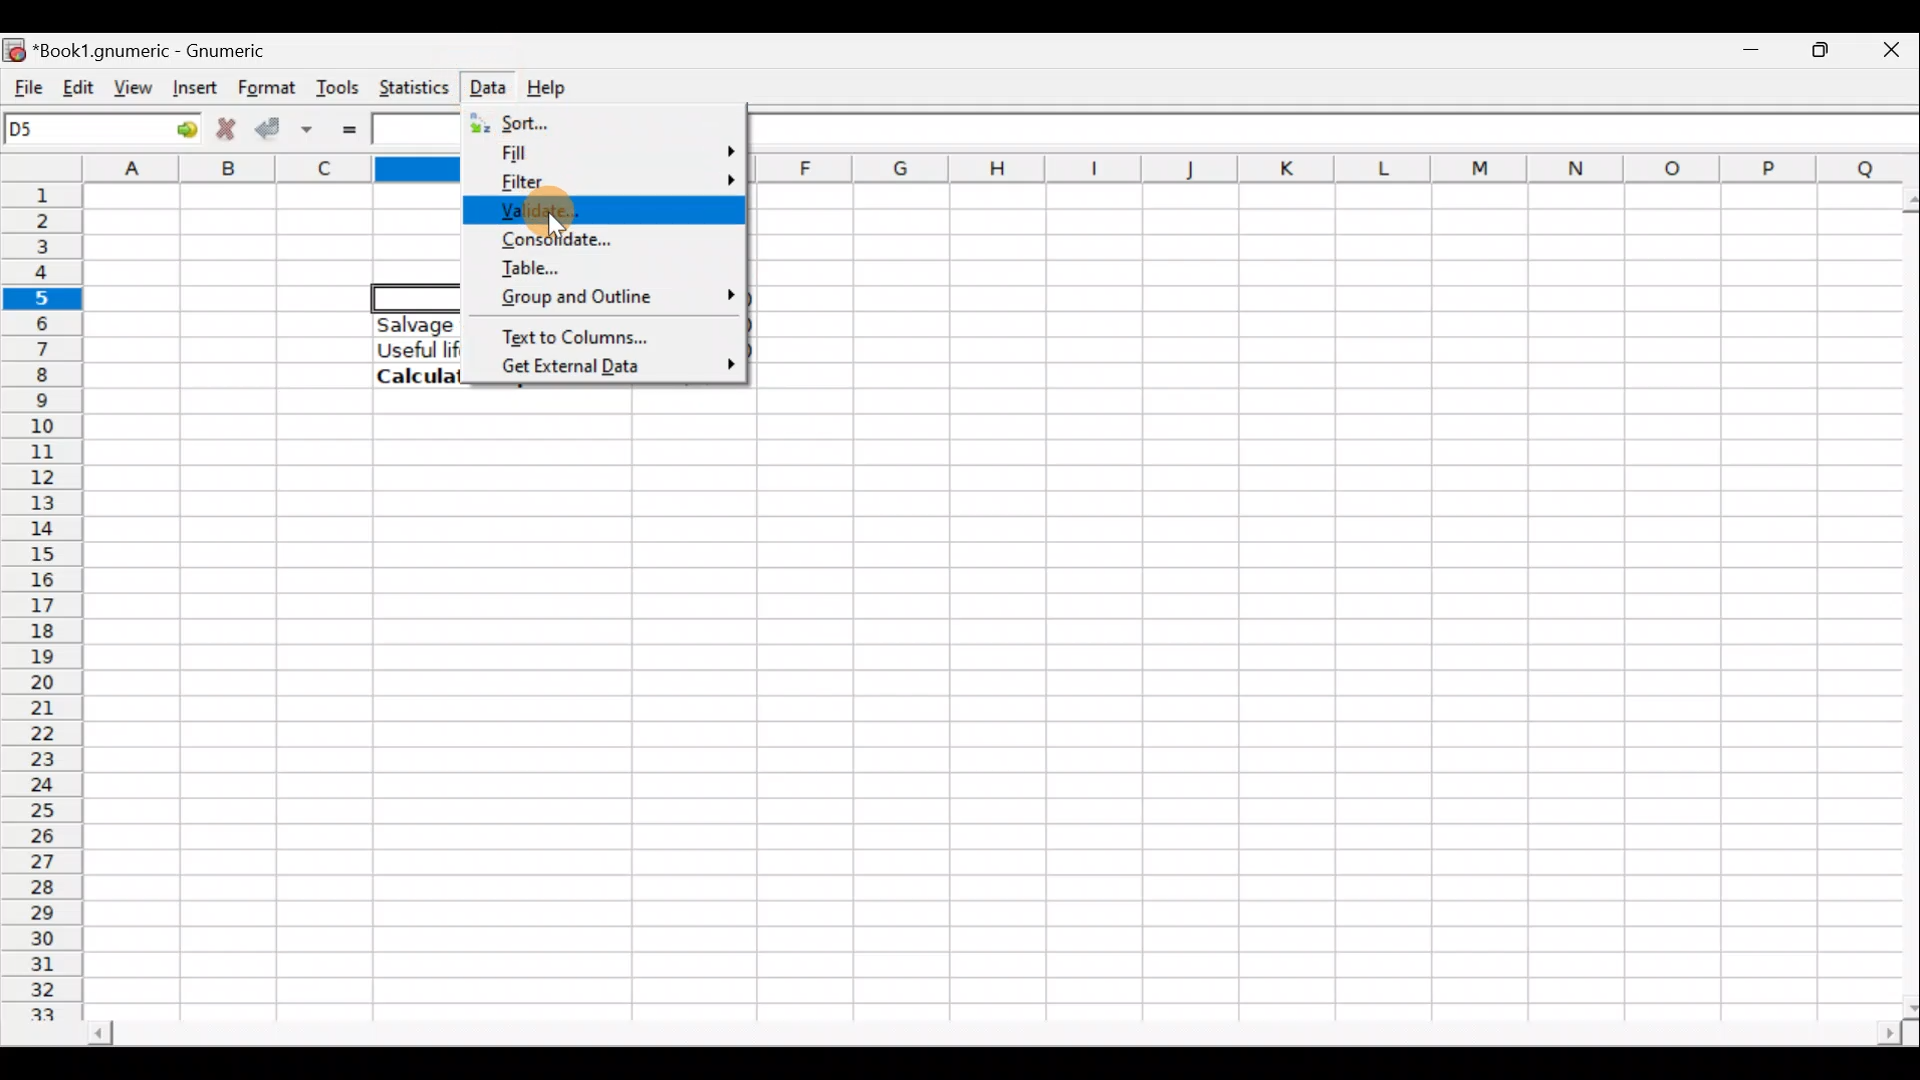 The image size is (1920, 1080). What do you see at coordinates (601, 241) in the screenshot?
I see `Consolidate` at bounding box center [601, 241].